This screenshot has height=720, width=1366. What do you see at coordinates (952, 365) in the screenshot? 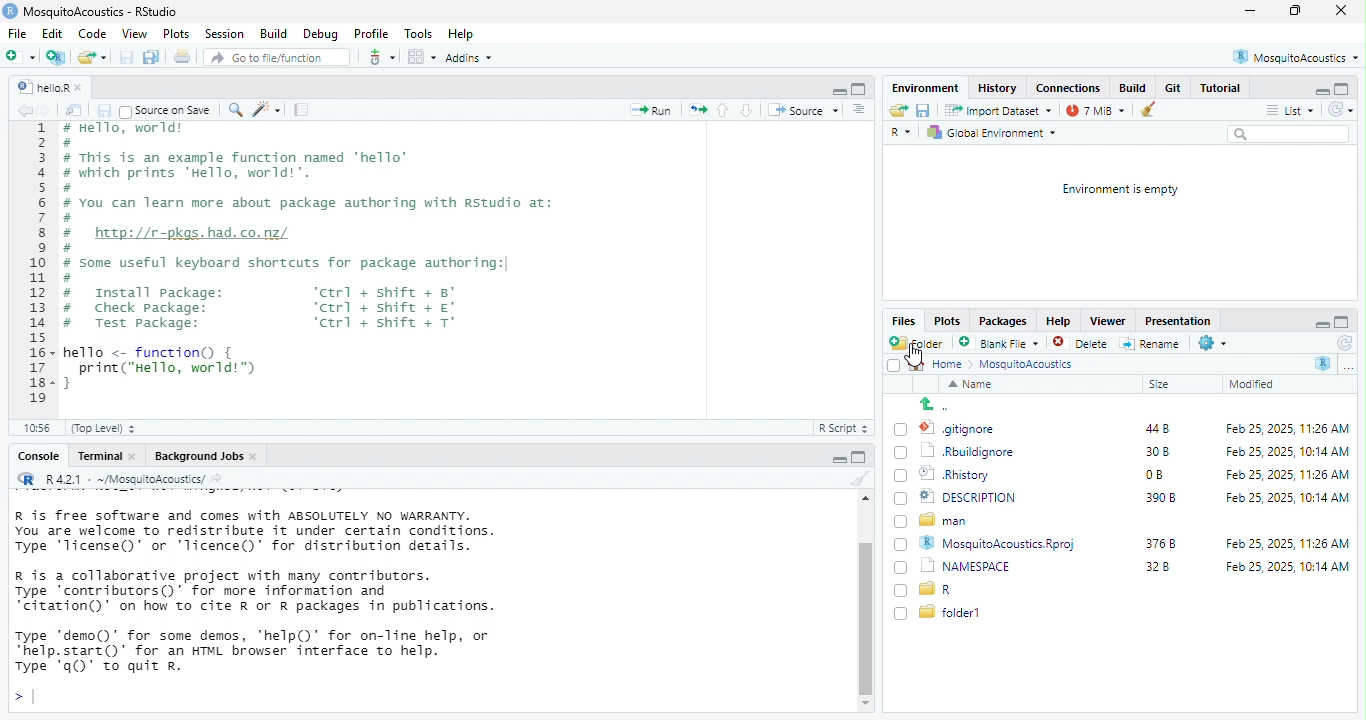
I see `home` at bounding box center [952, 365].